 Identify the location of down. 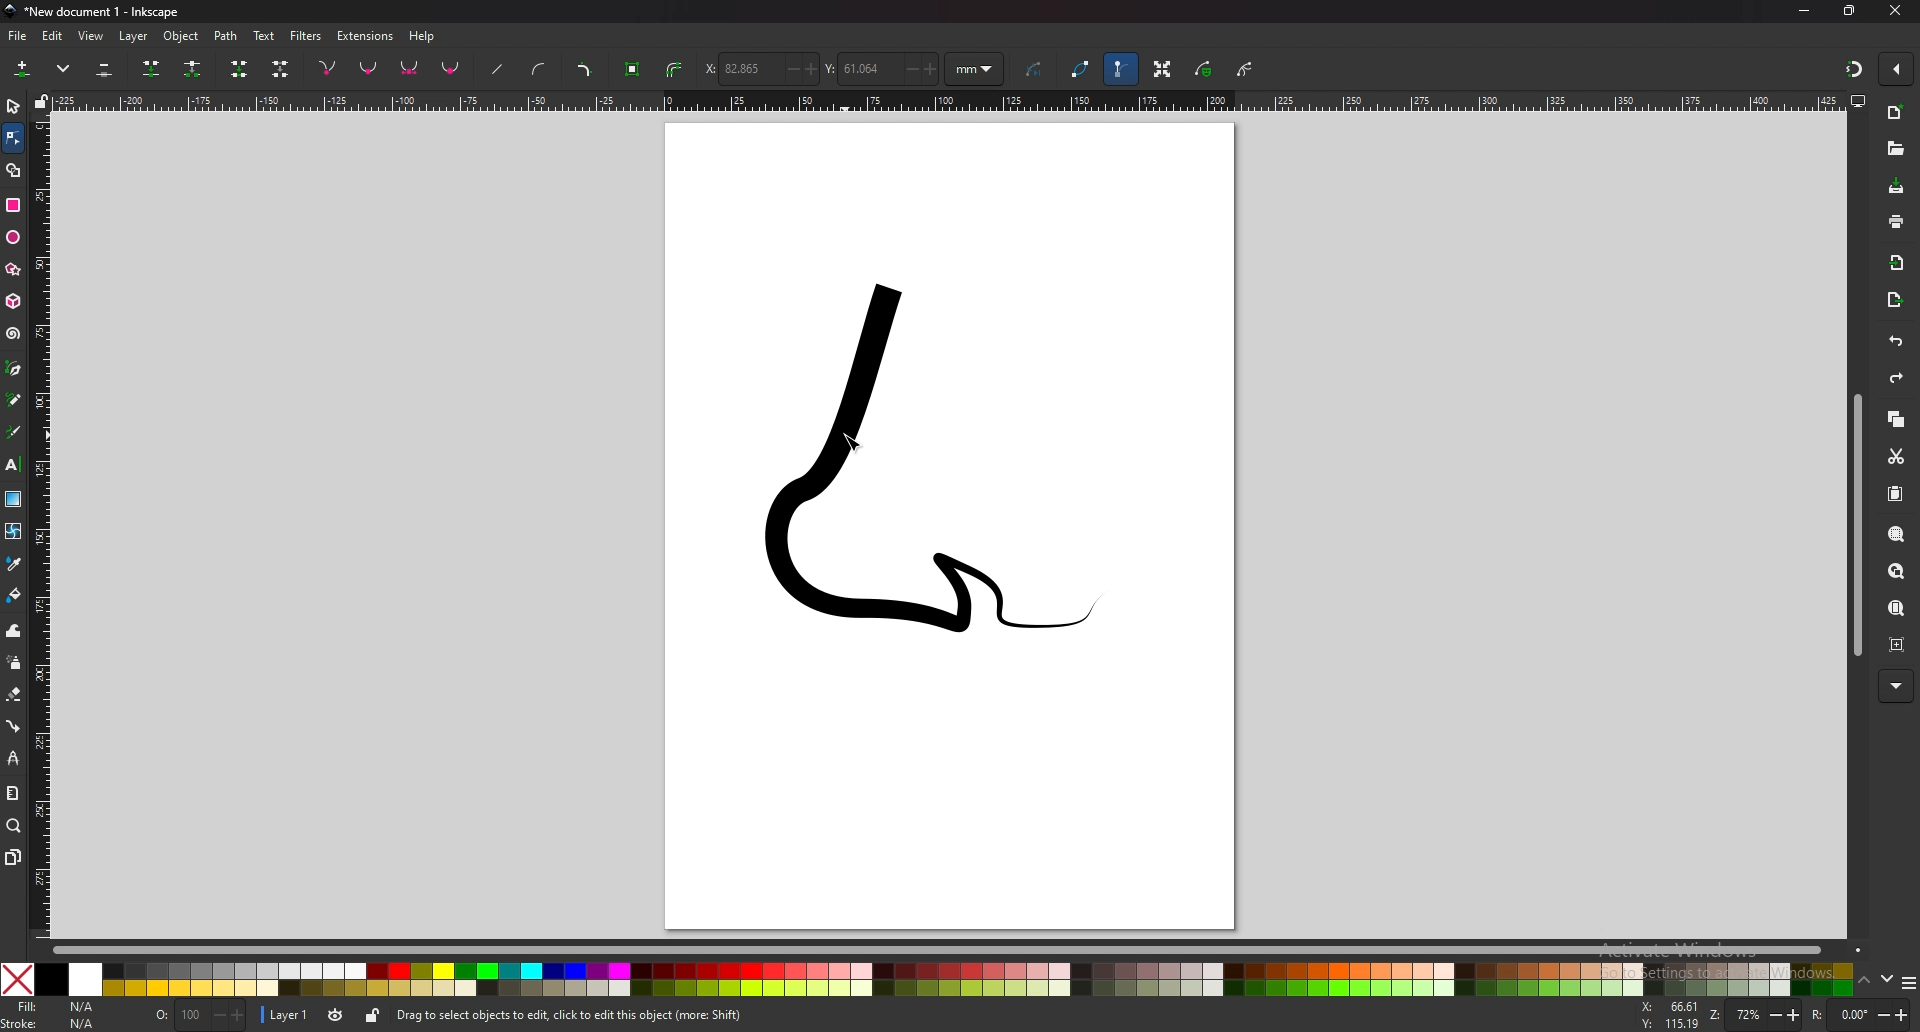
(1887, 980).